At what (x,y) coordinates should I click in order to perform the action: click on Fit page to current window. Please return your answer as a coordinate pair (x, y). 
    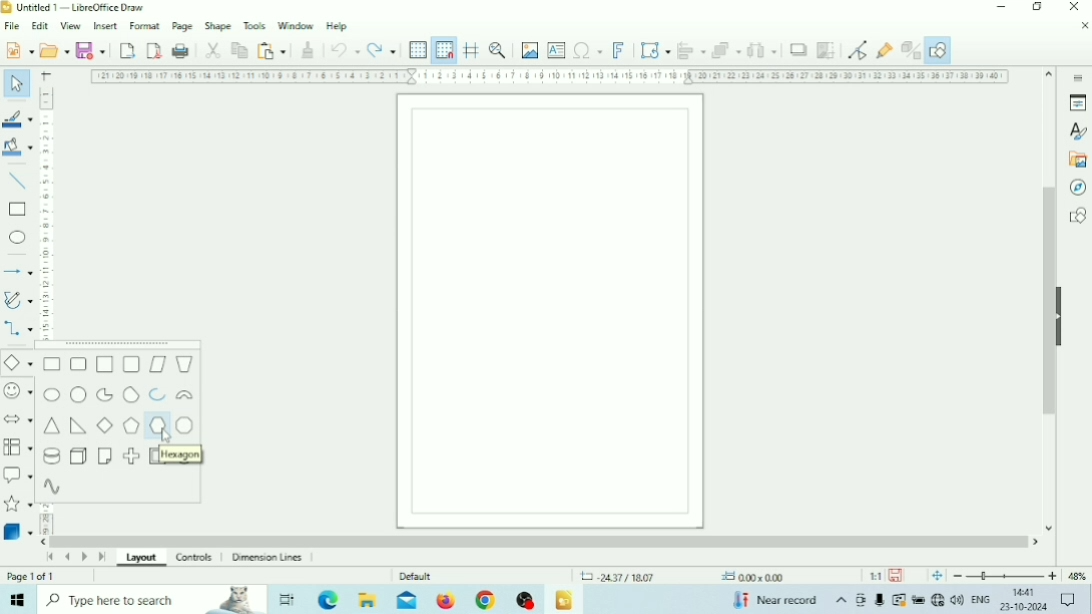
    Looking at the image, I should click on (937, 576).